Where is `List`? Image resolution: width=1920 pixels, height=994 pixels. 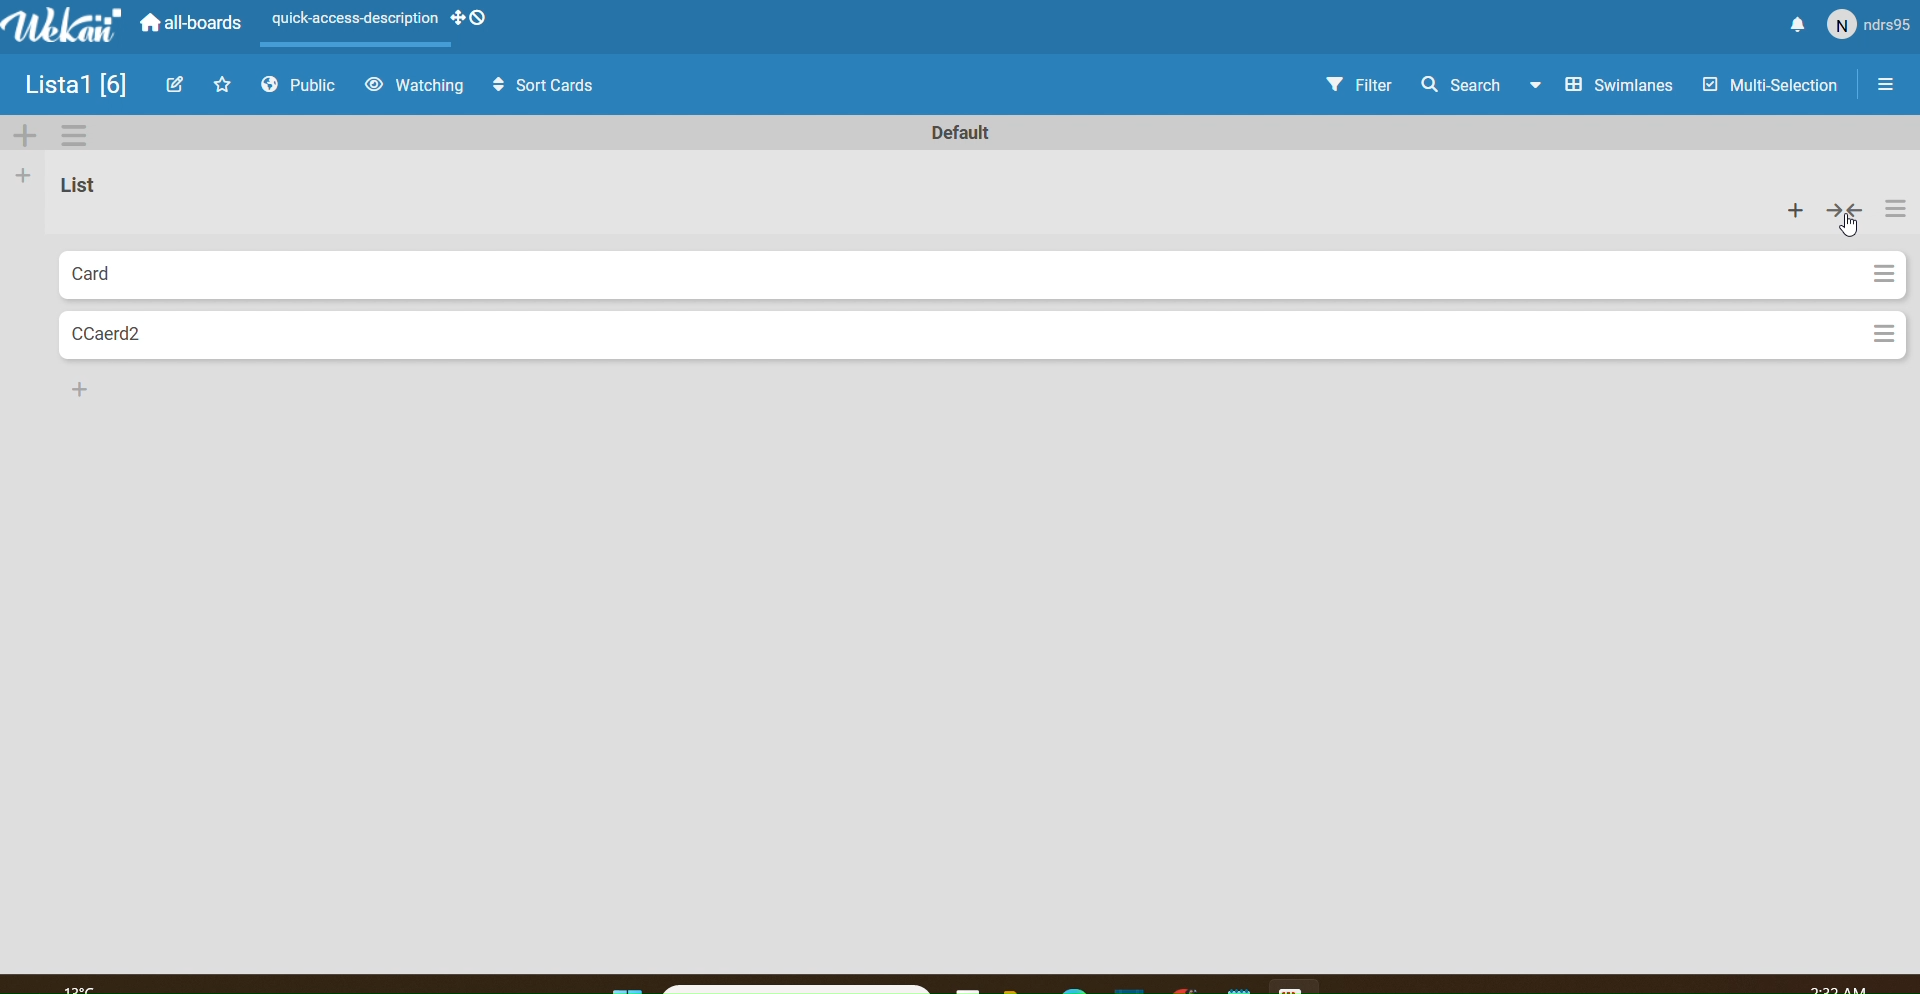 List is located at coordinates (93, 197).